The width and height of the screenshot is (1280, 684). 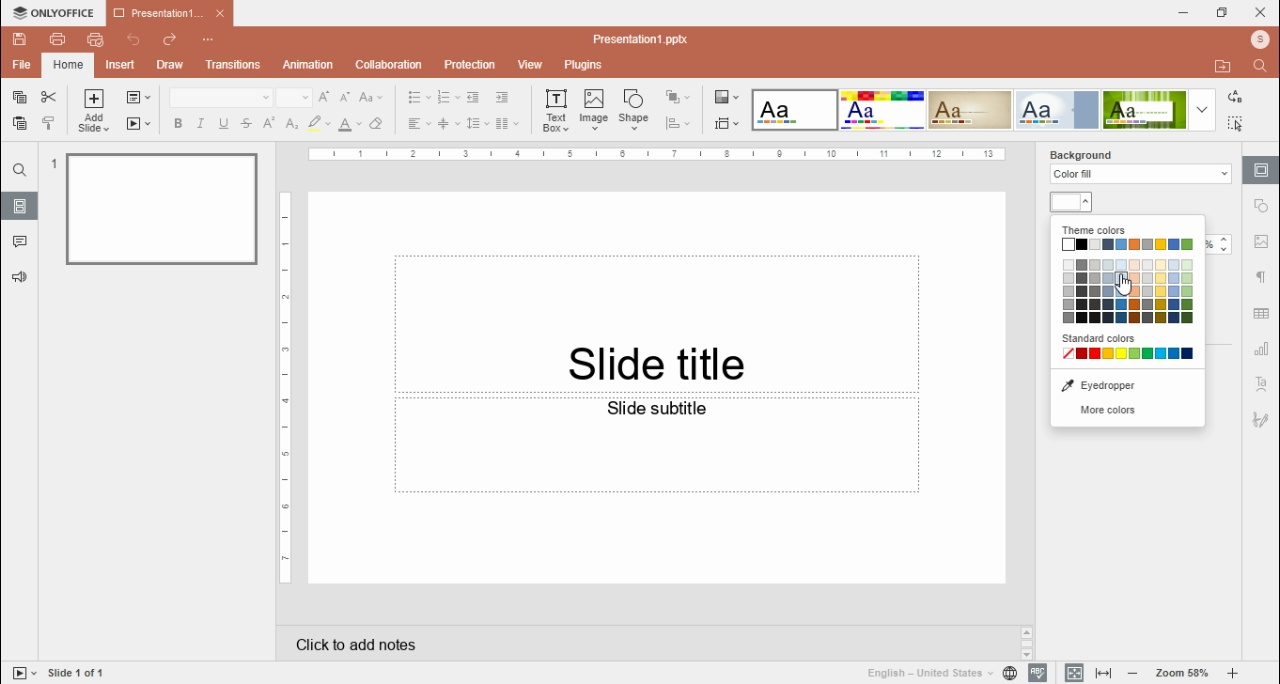 I want to click on decrement font size, so click(x=347, y=97).